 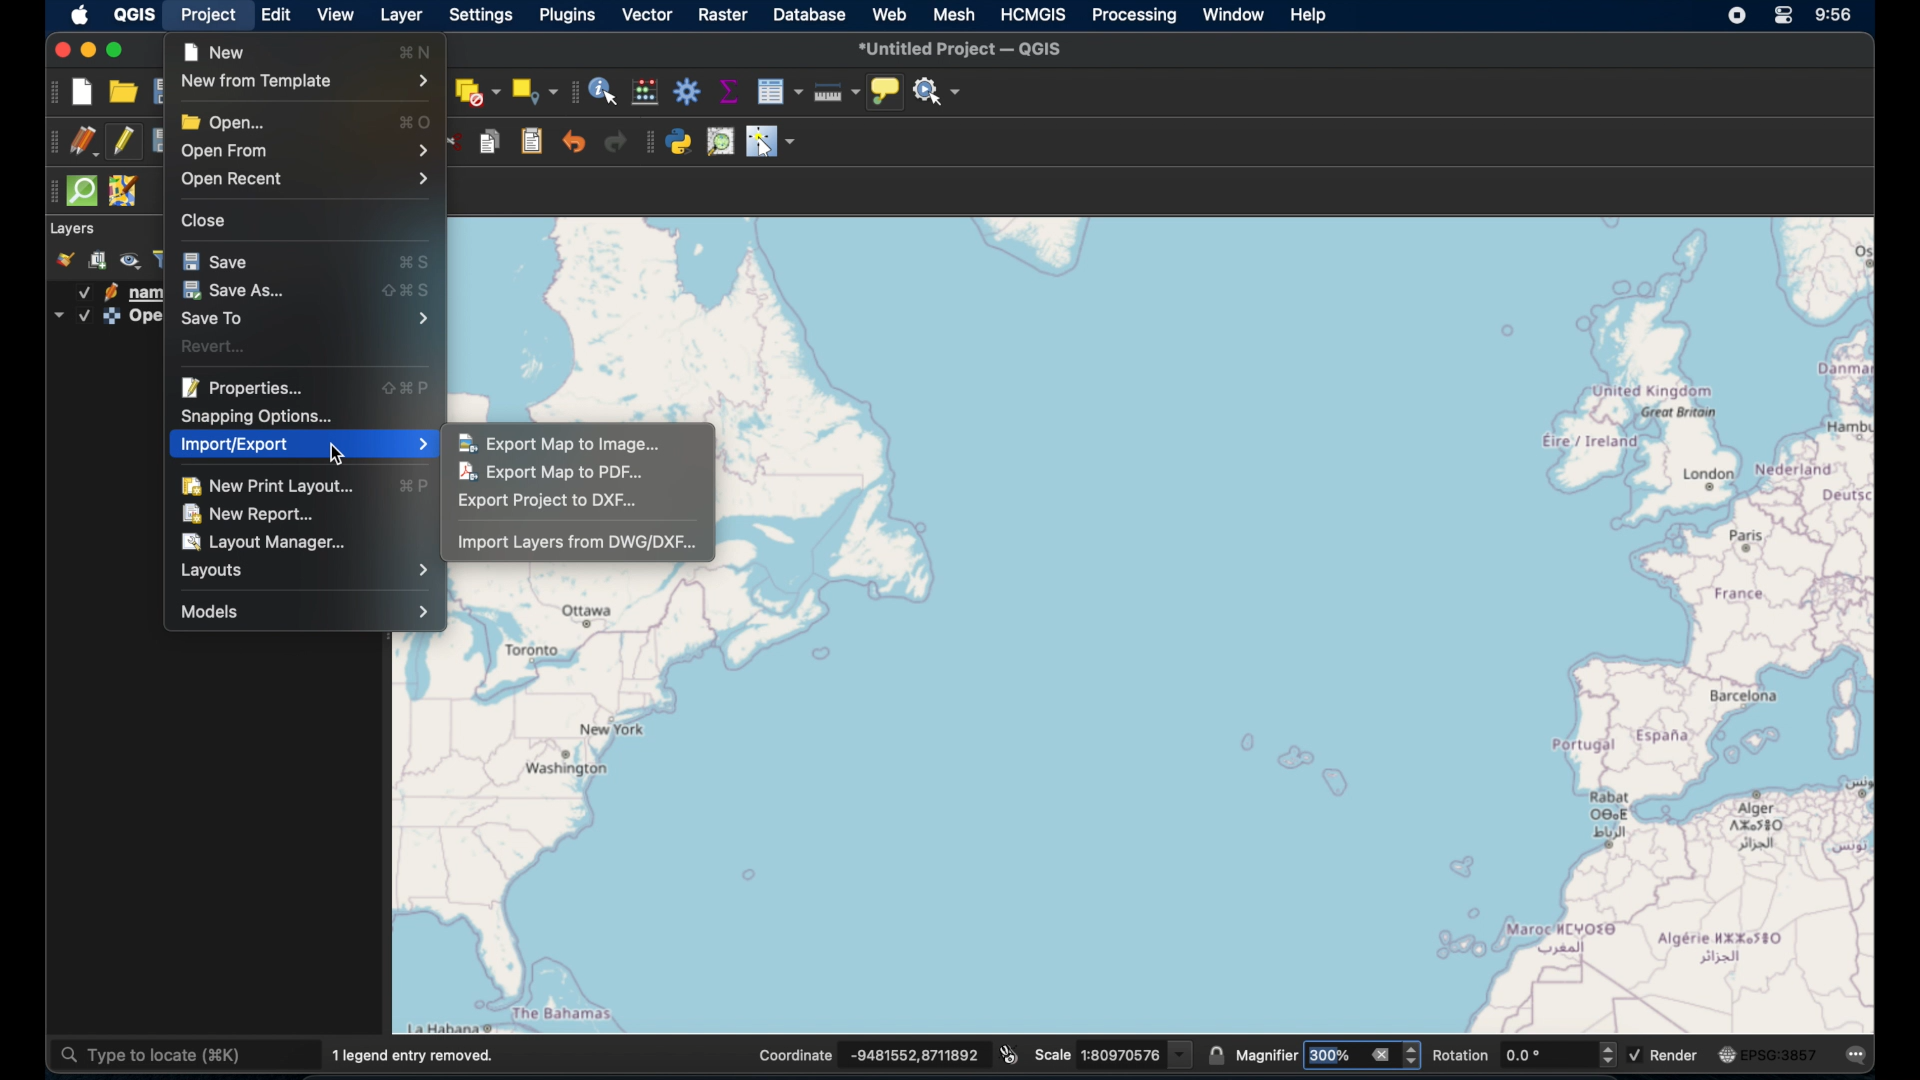 I want to click on untitled project - QGIS, so click(x=963, y=49).